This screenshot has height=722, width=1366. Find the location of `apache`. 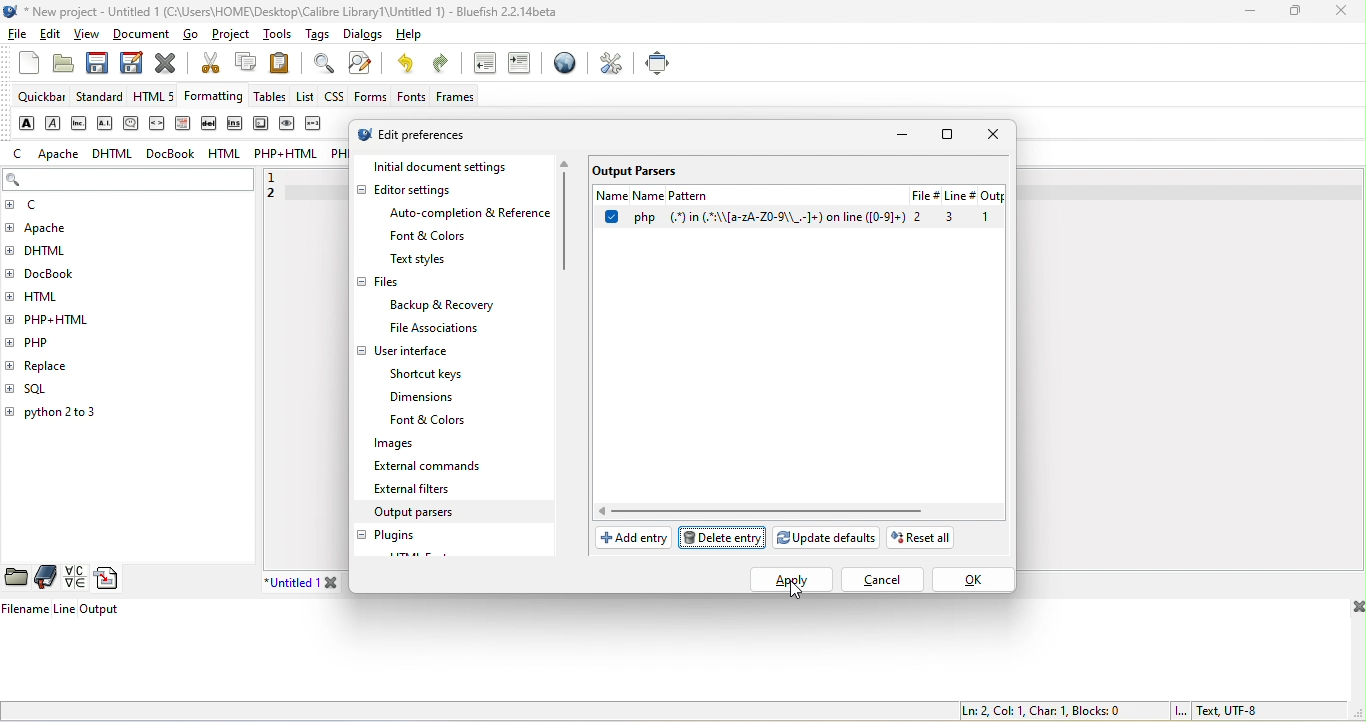

apache is located at coordinates (57, 154).